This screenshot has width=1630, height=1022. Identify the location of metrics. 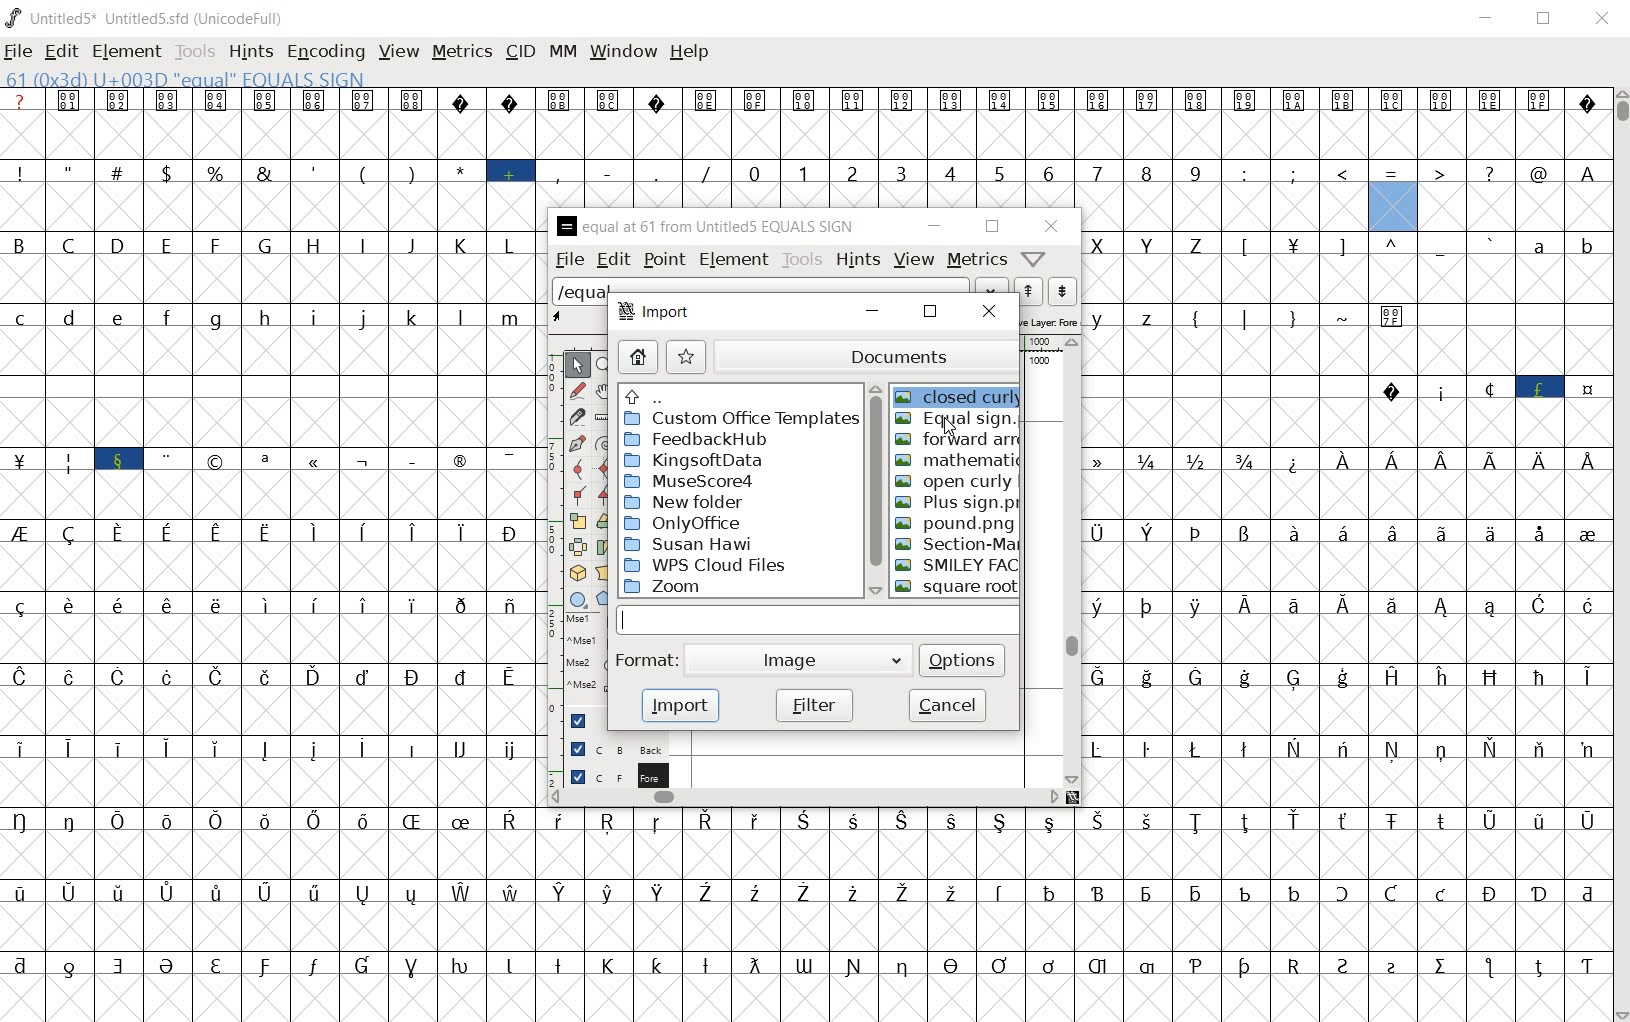
(461, 52).